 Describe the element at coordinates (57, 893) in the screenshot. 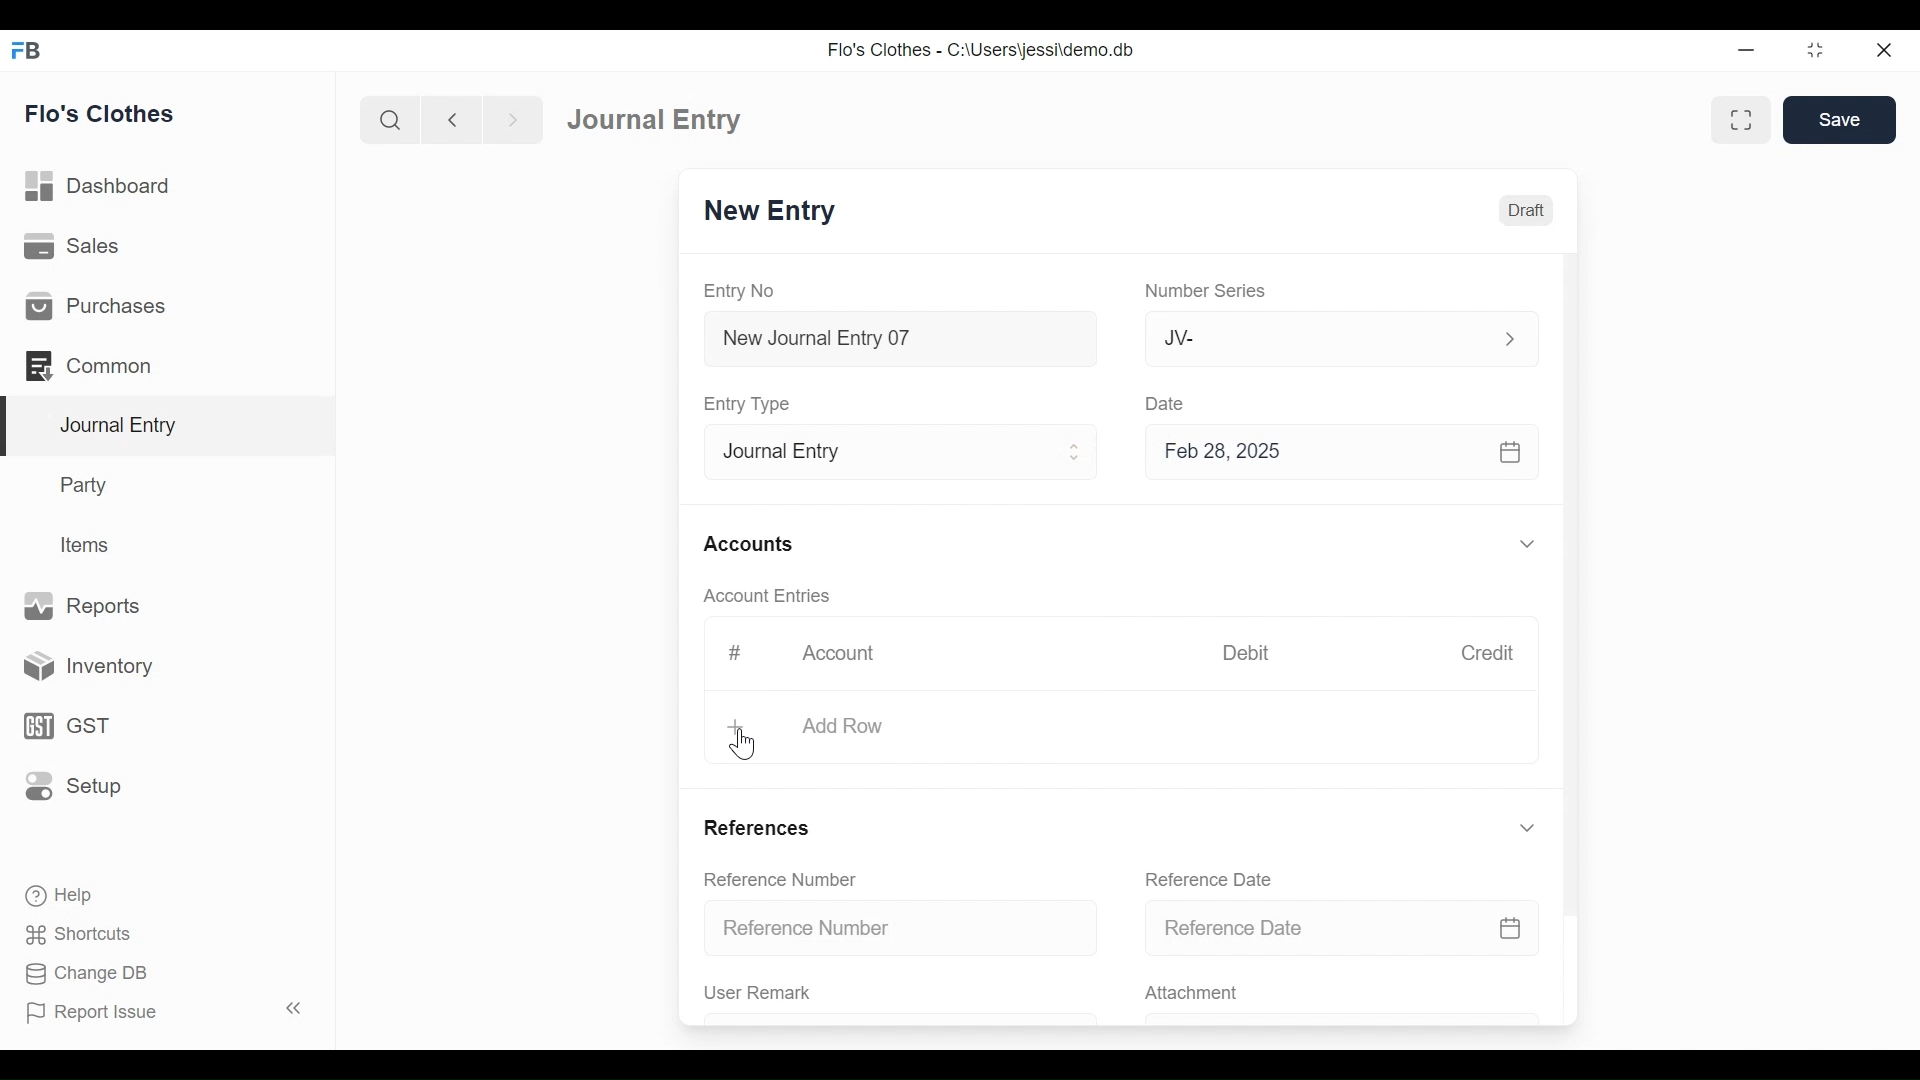

I see `Help` at that location.